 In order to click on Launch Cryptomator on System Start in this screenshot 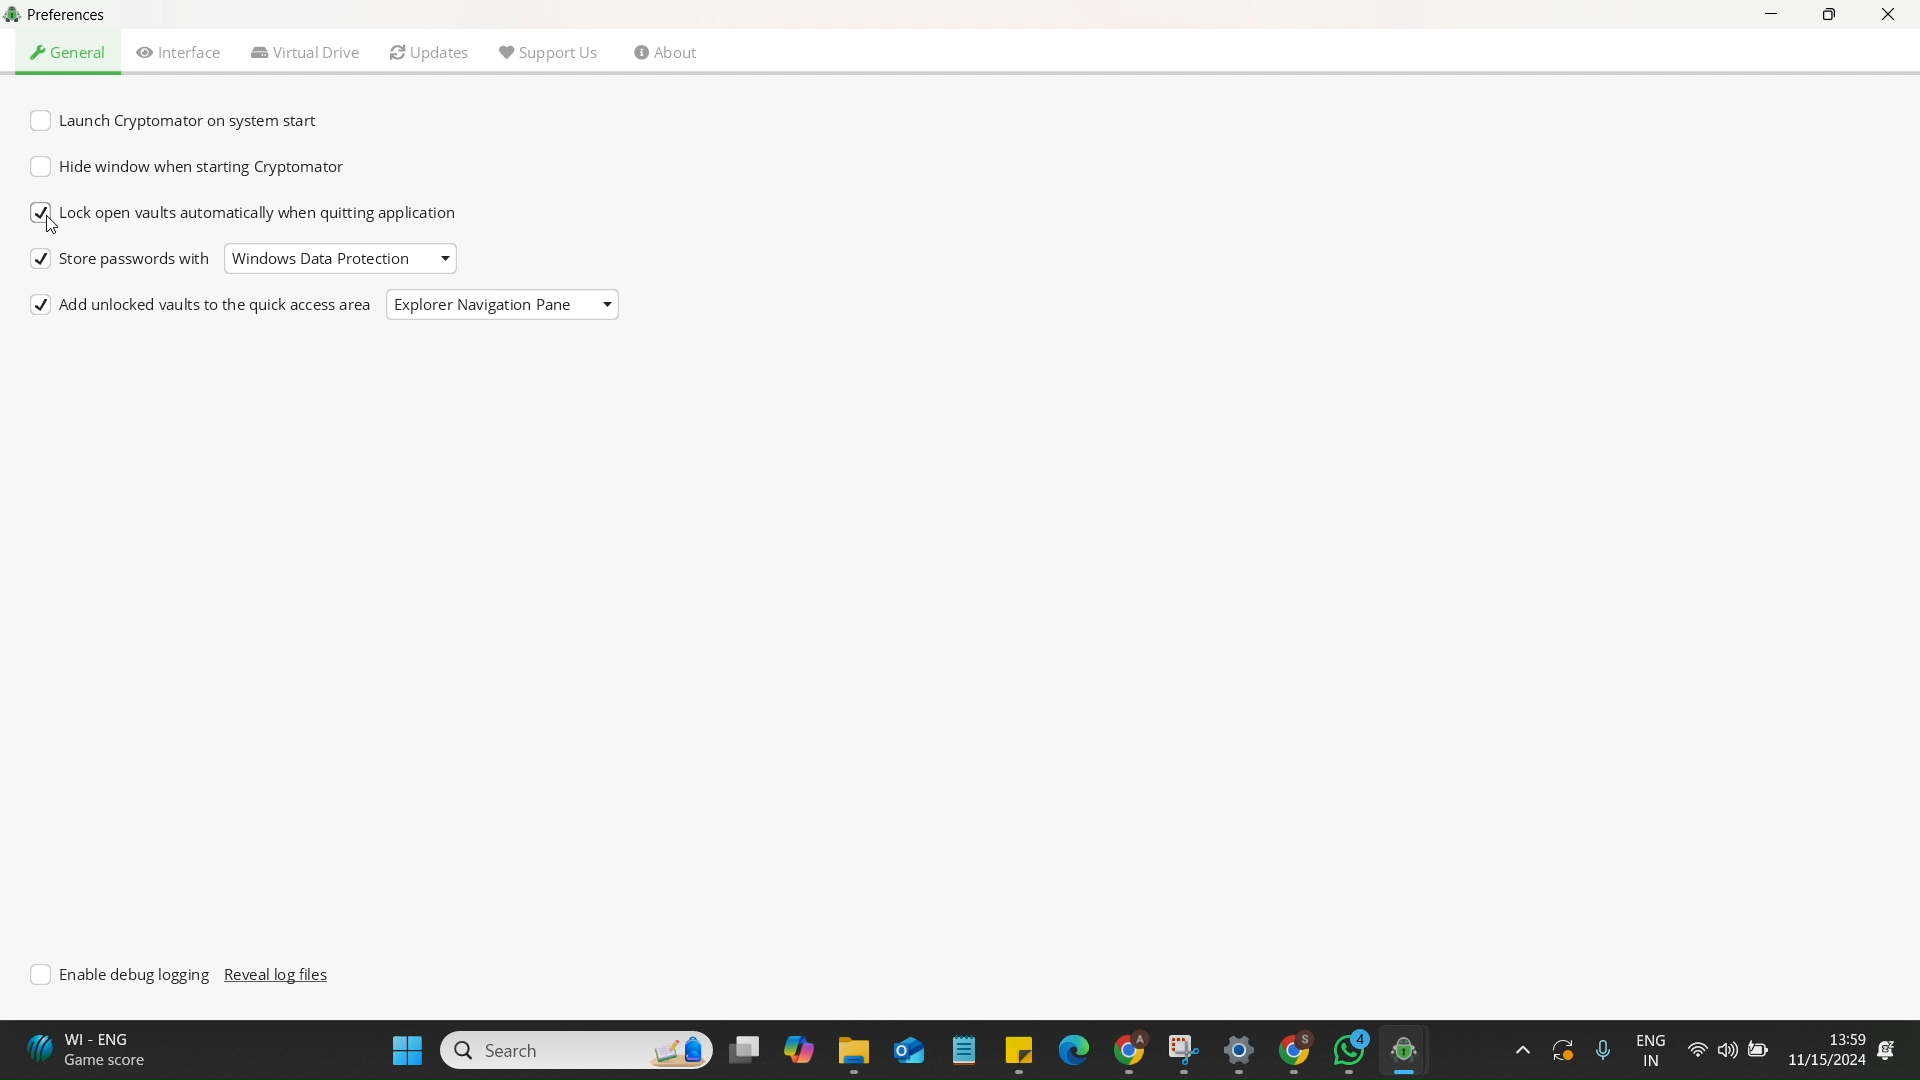, I will do `click(181, 122)`.